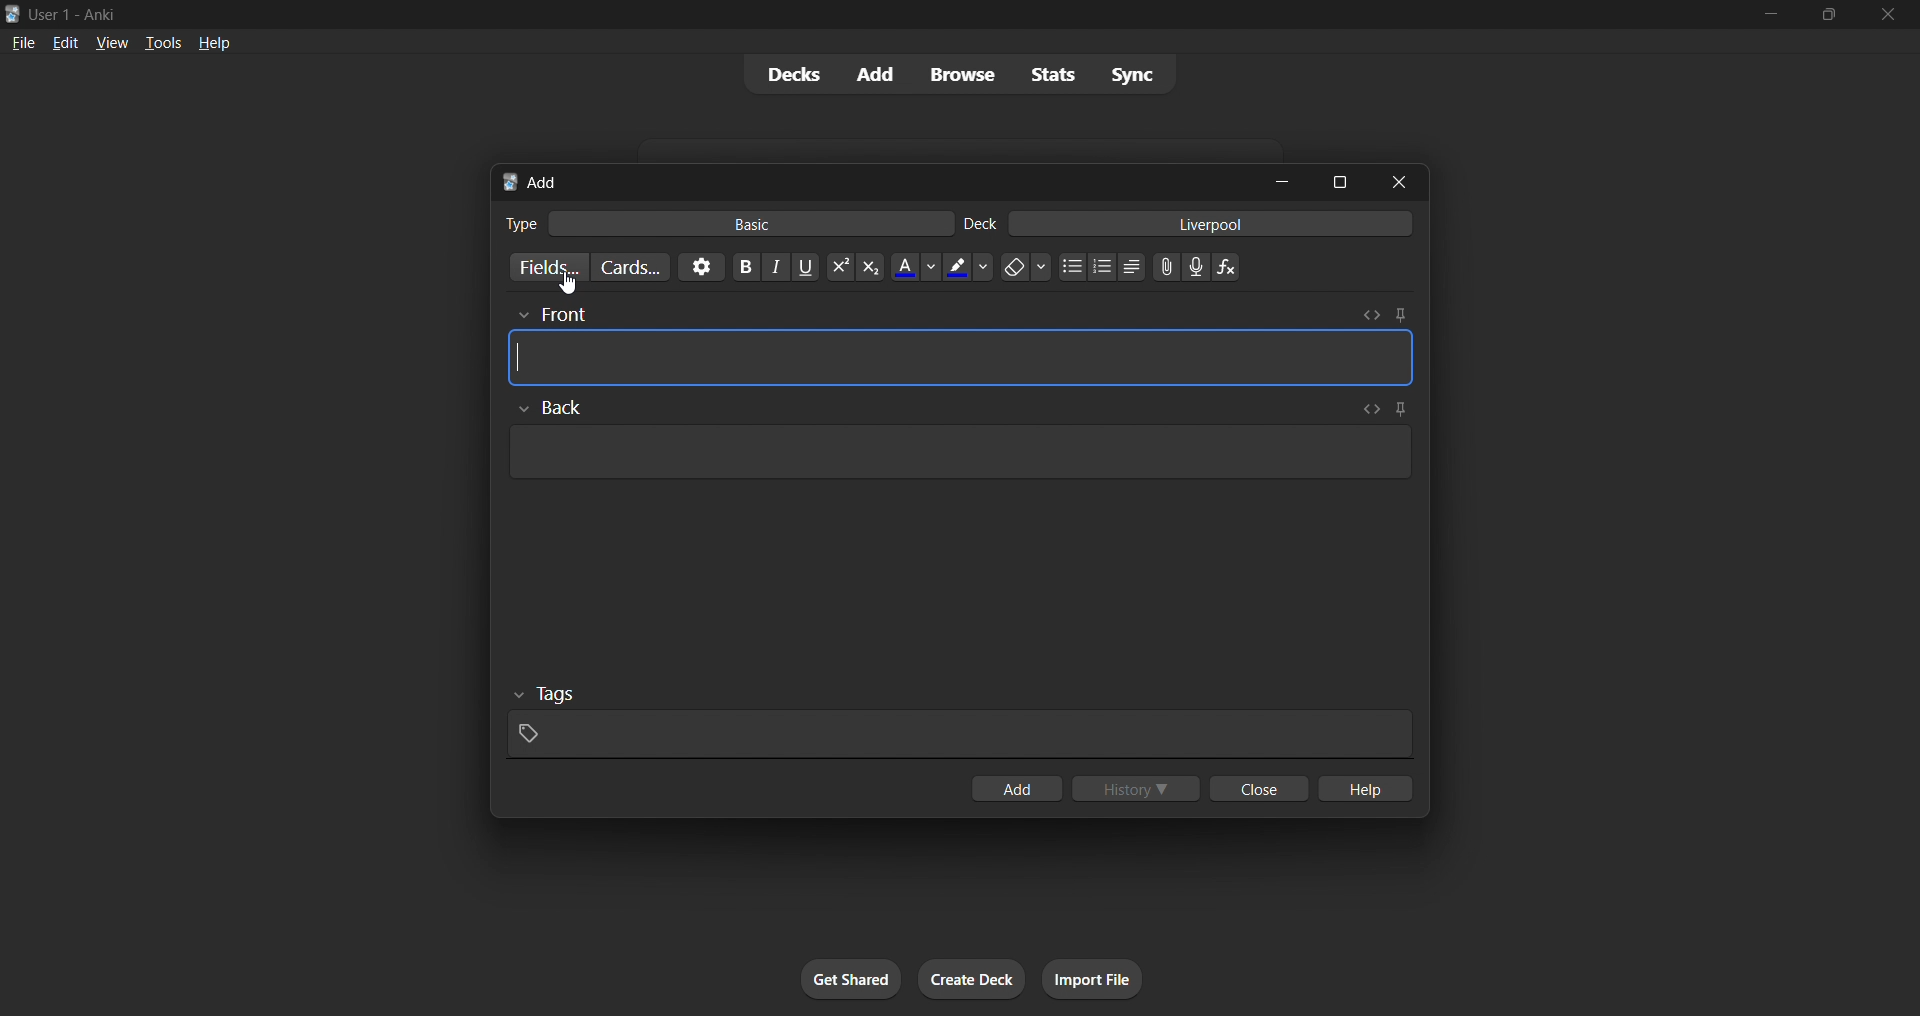 The image size is (1920, 1016). Describe the element at coordinates (1400, 315) in the screenshot. I see `Toggle sticky` at that location.